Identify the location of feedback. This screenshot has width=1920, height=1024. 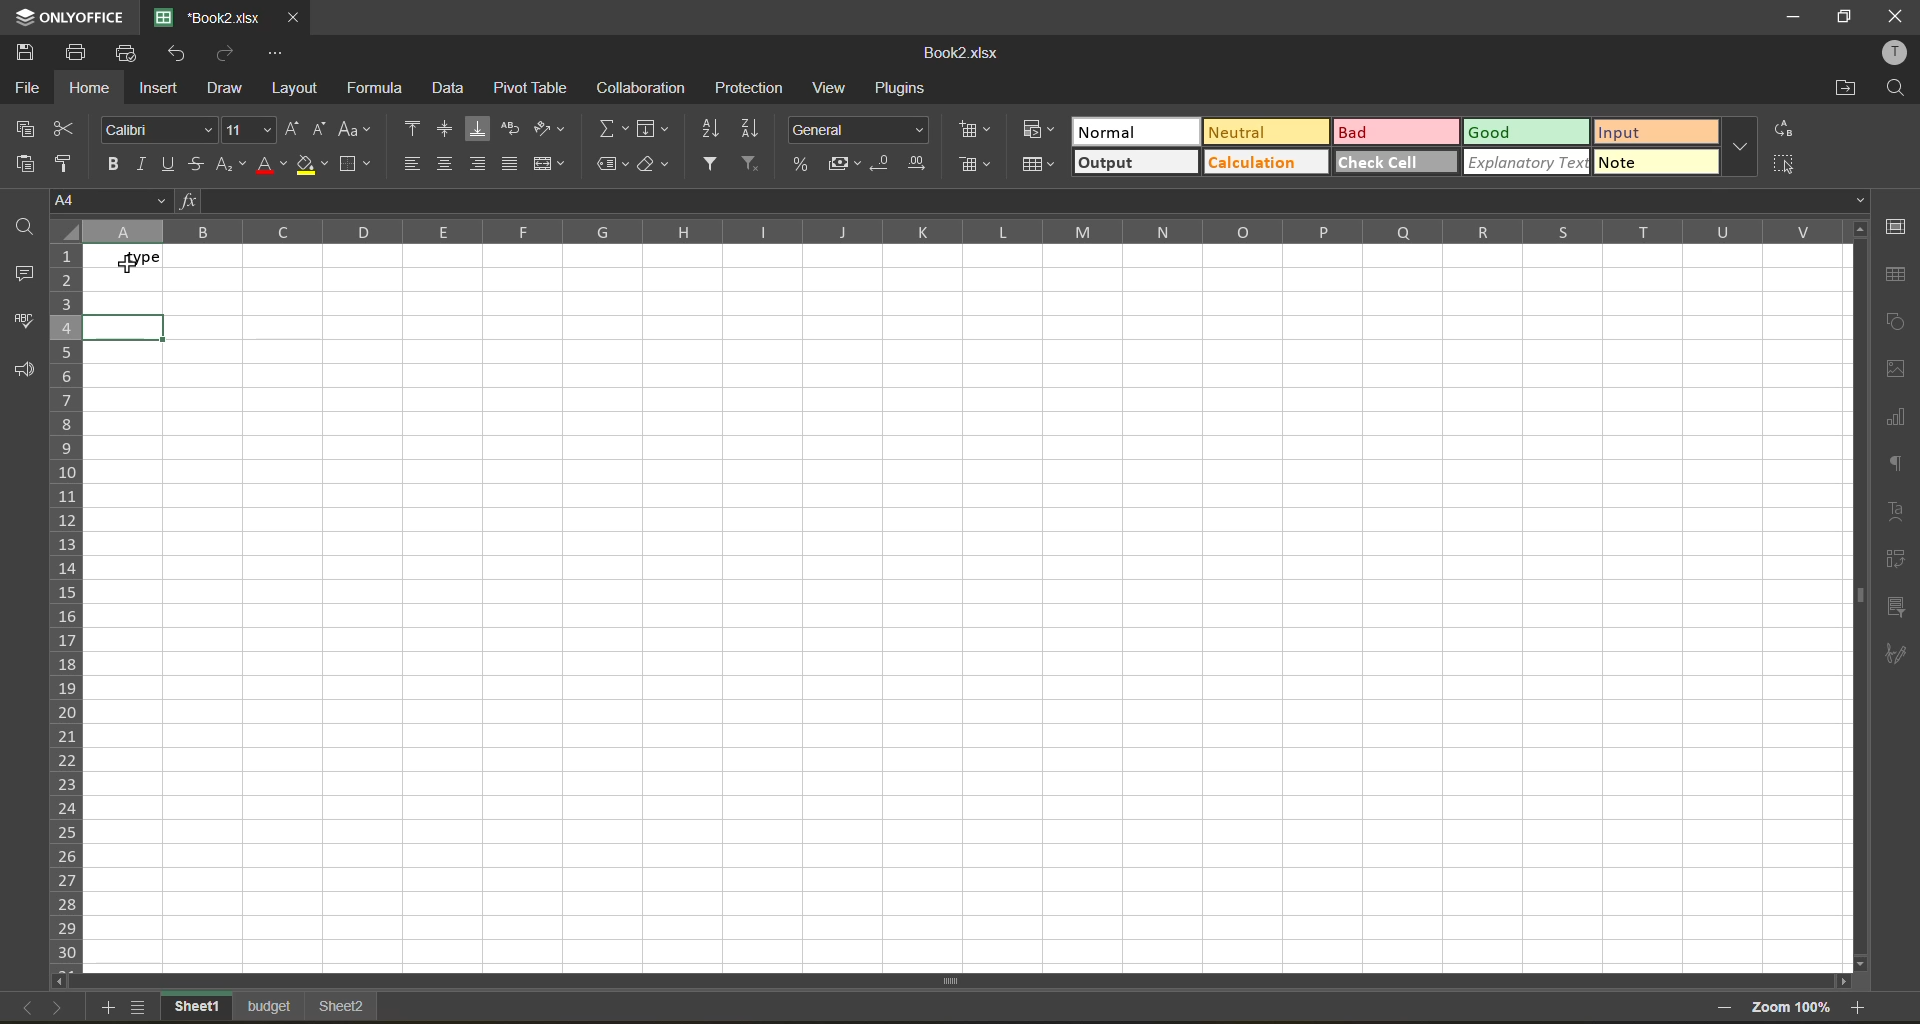
(22, 373).